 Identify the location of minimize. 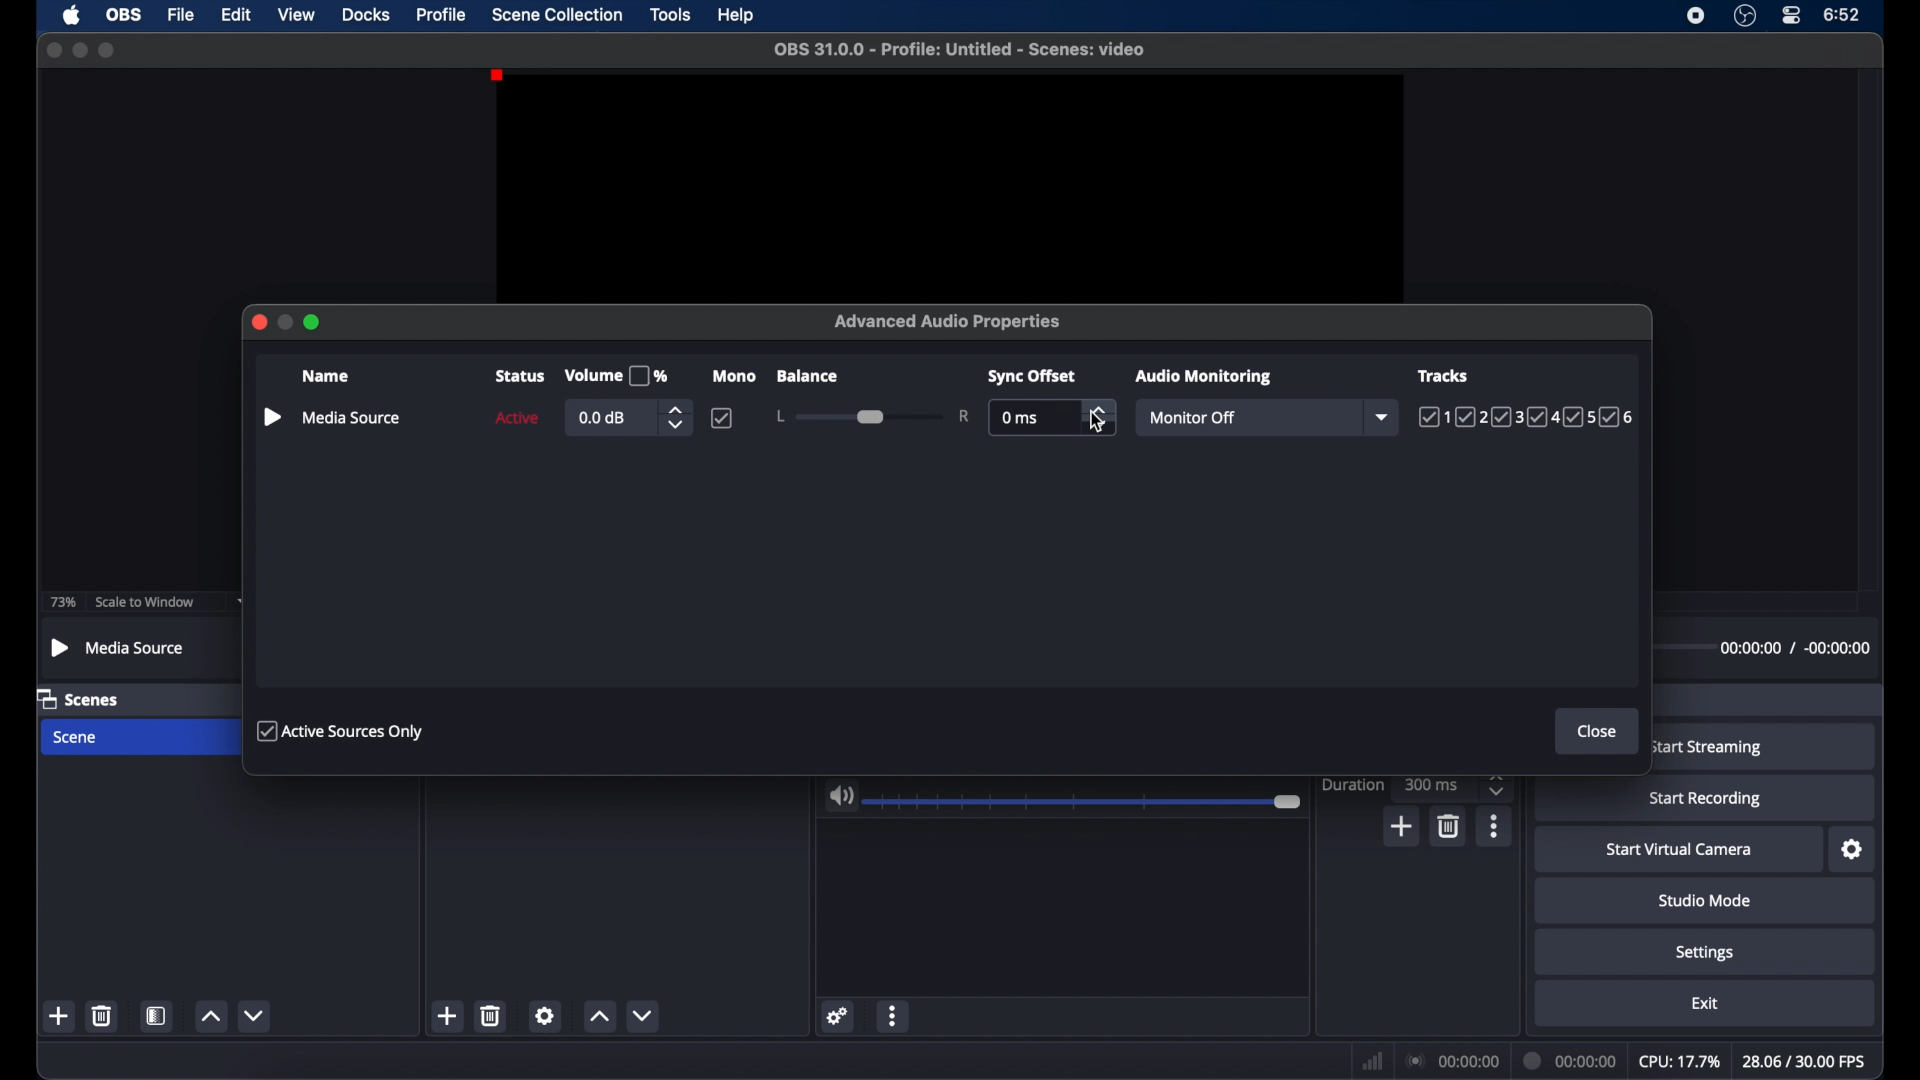
(286, 322).